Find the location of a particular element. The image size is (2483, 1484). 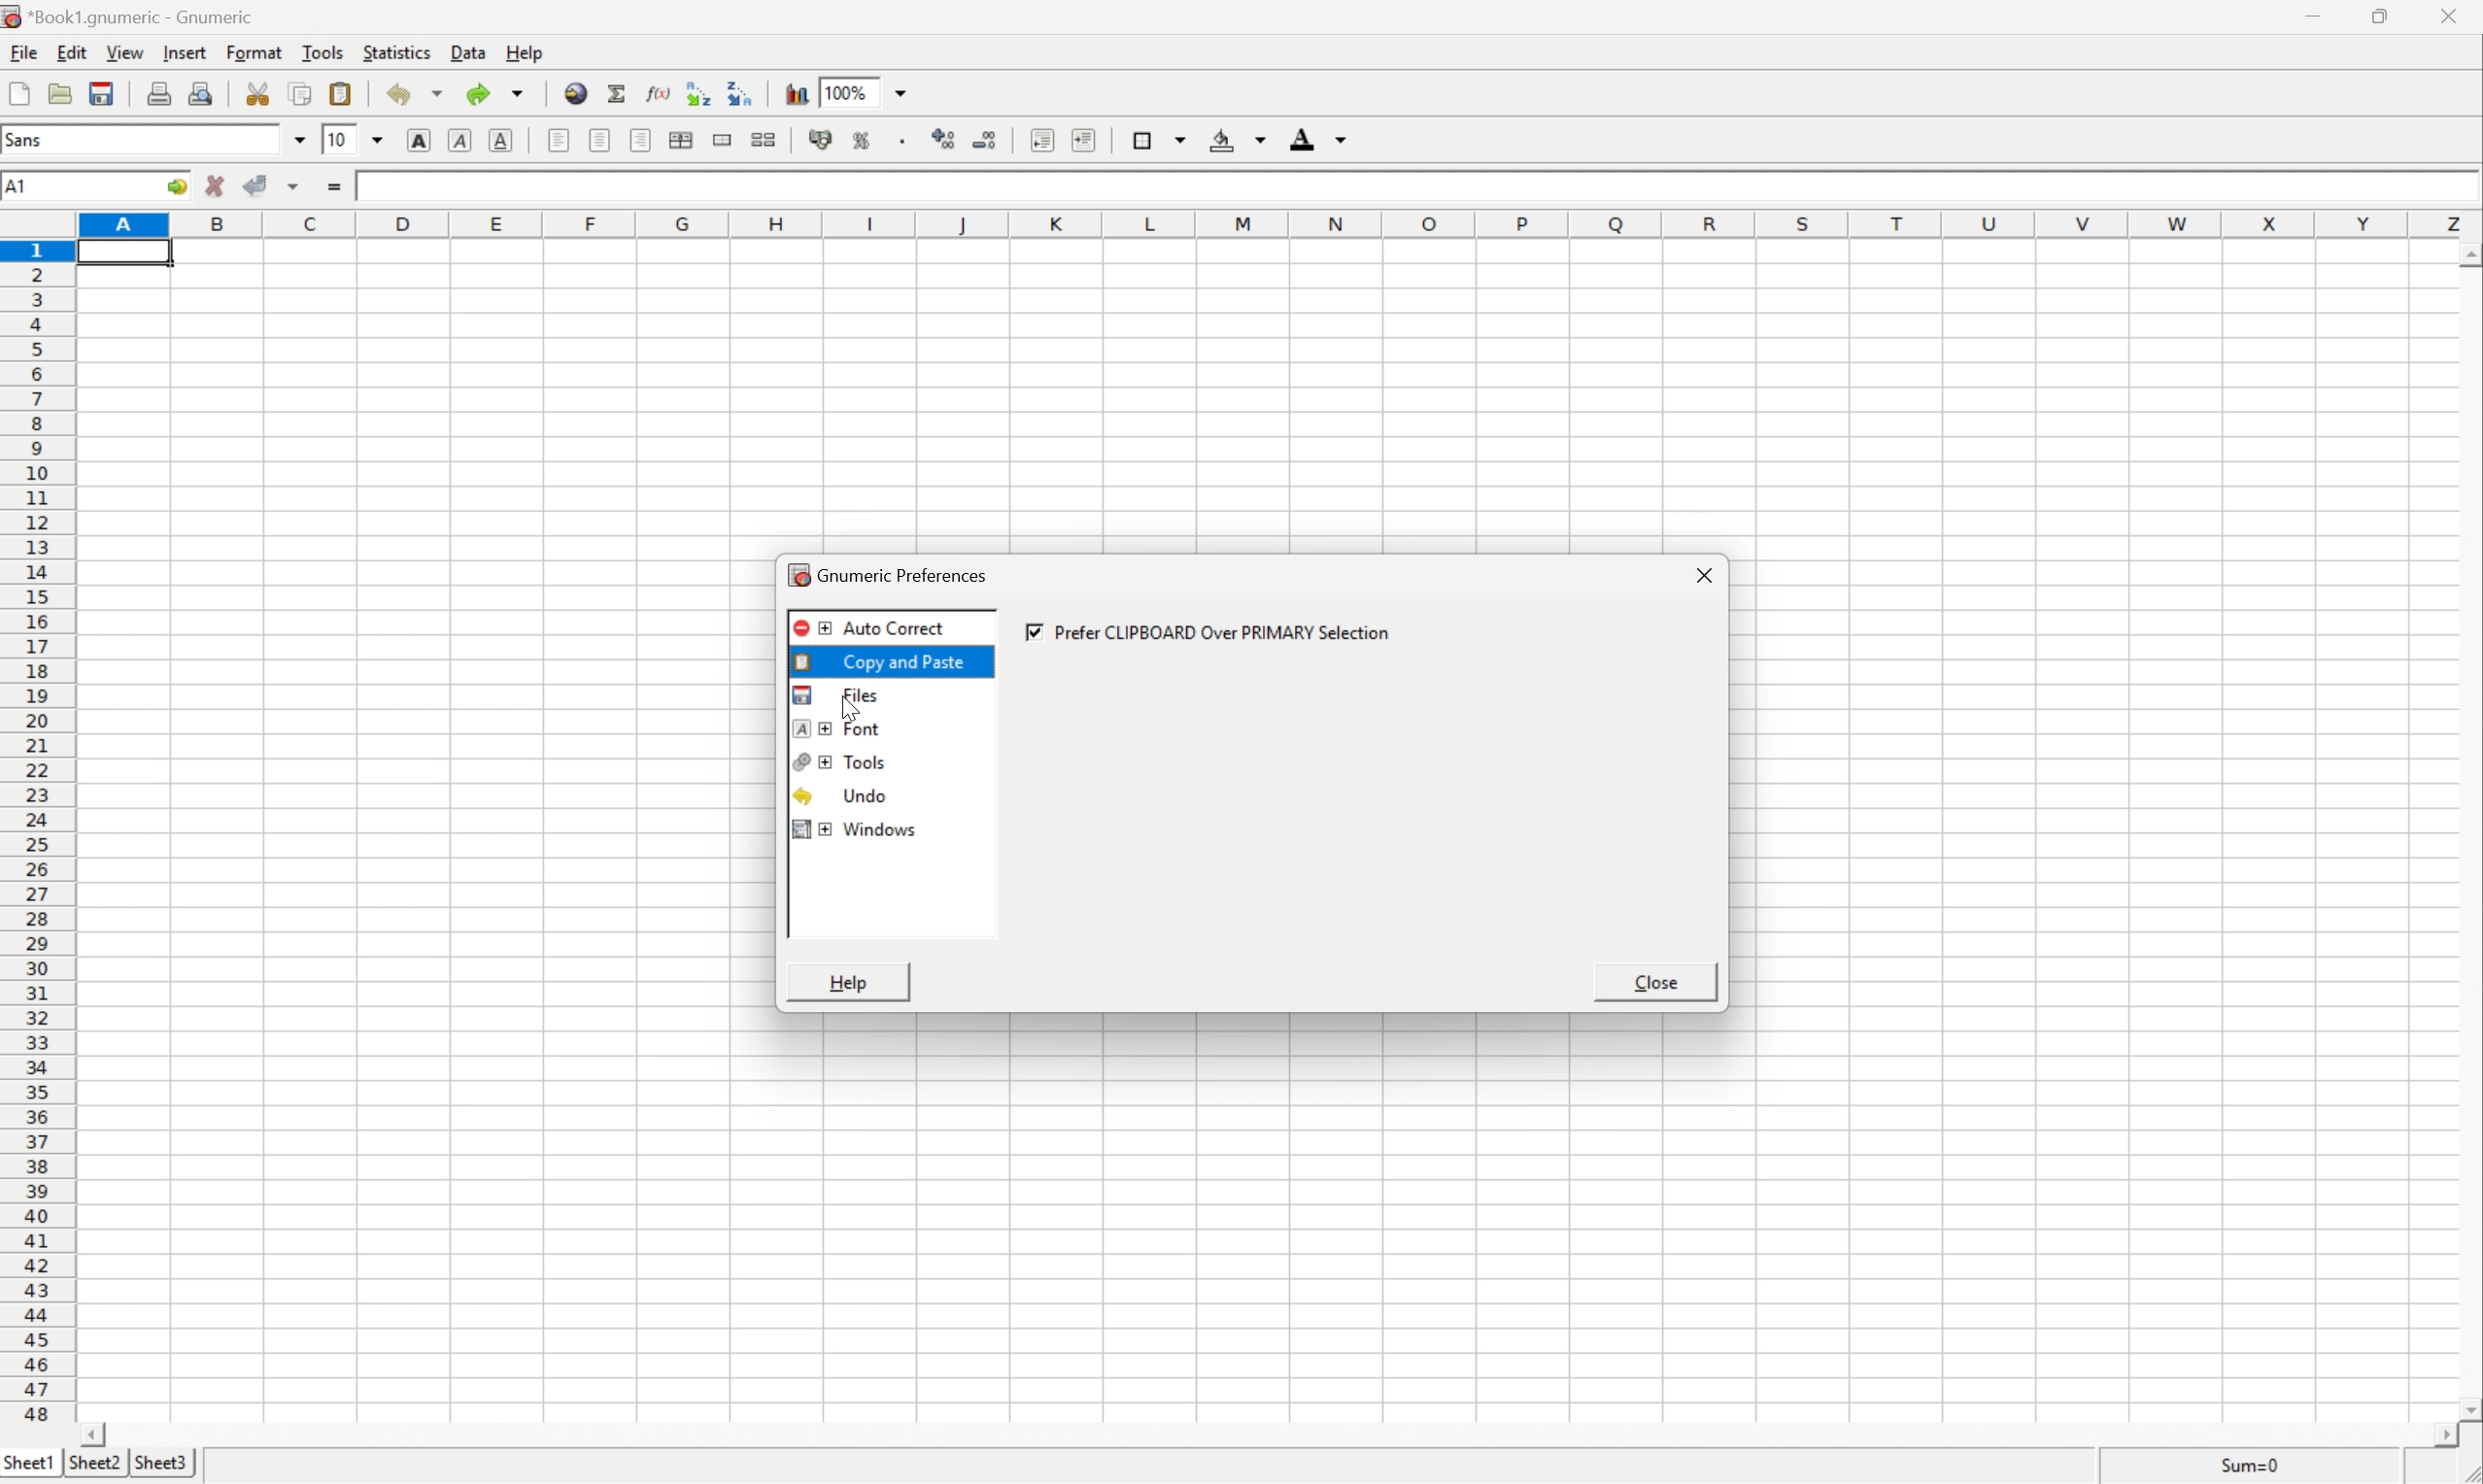

format selection as accounting is located at coordinates (818, 137).